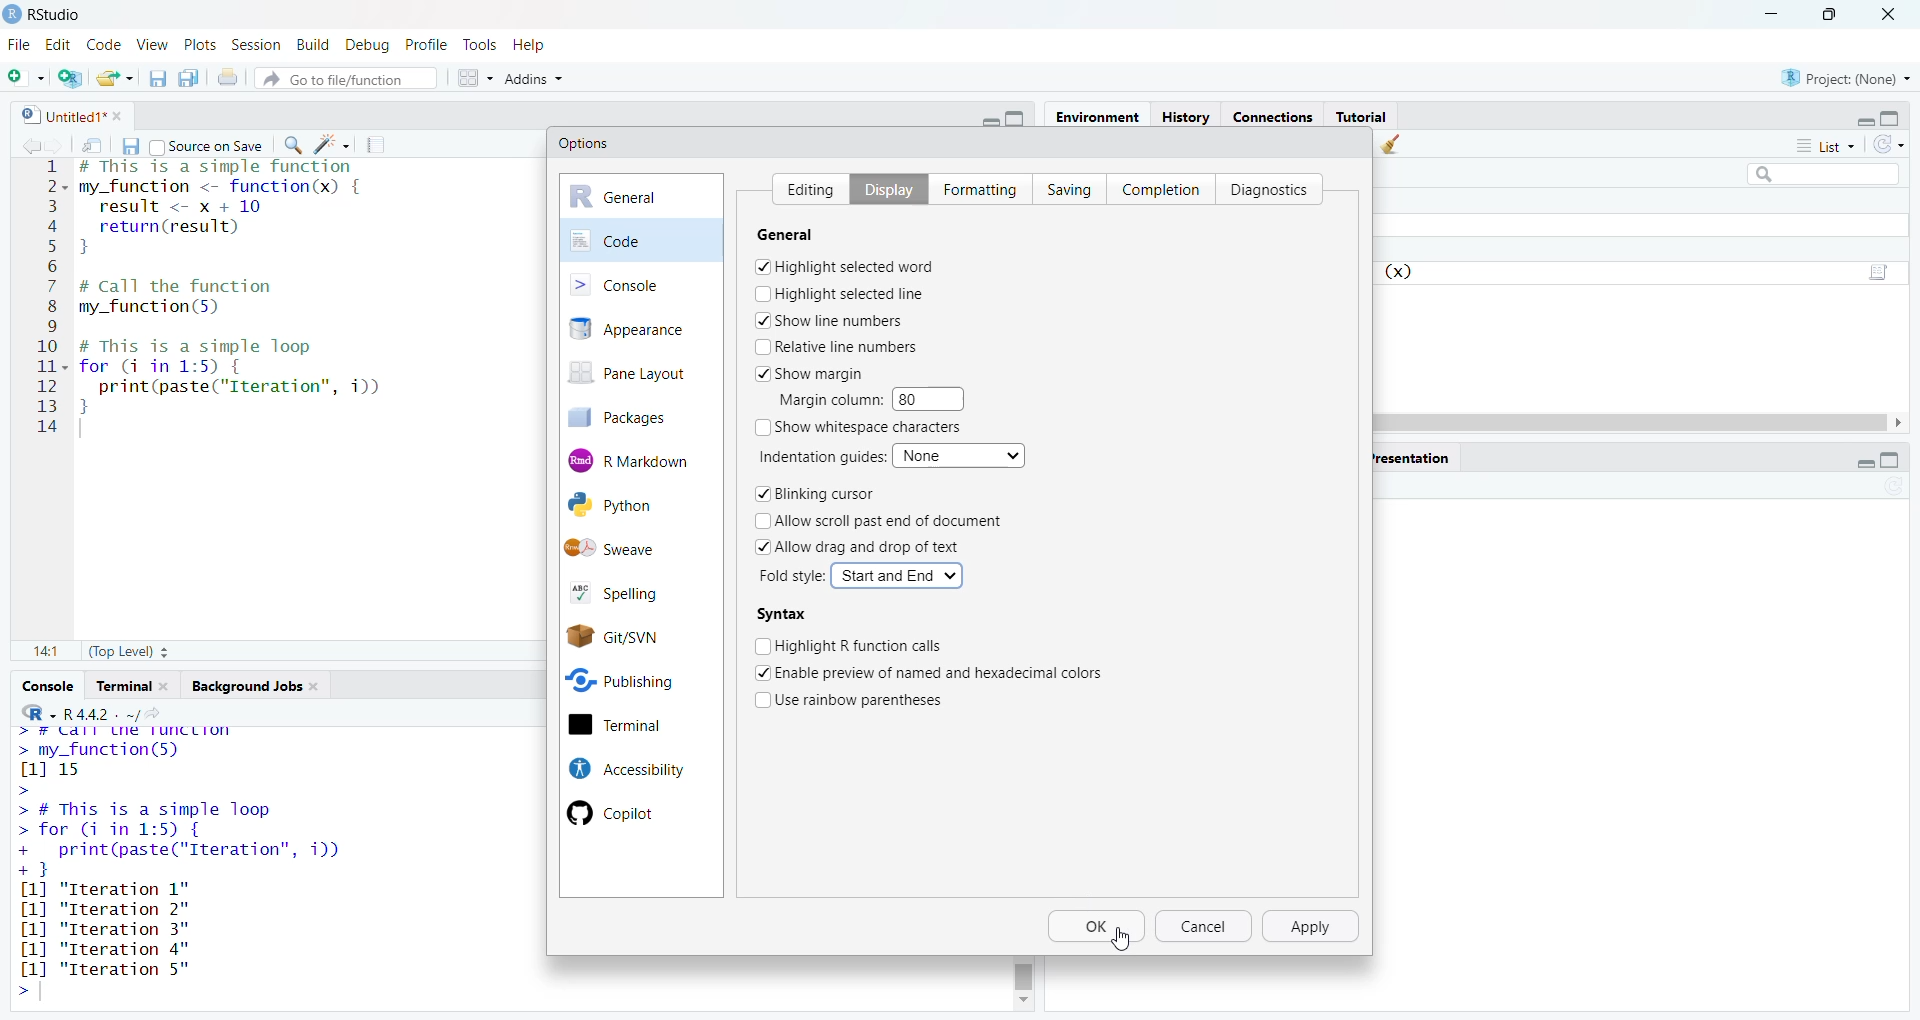 The width and height of the screenshot is (1920, 1020). Describe the element at coordinates (122, 686) in the screenshot. I see `terminal` at that location.